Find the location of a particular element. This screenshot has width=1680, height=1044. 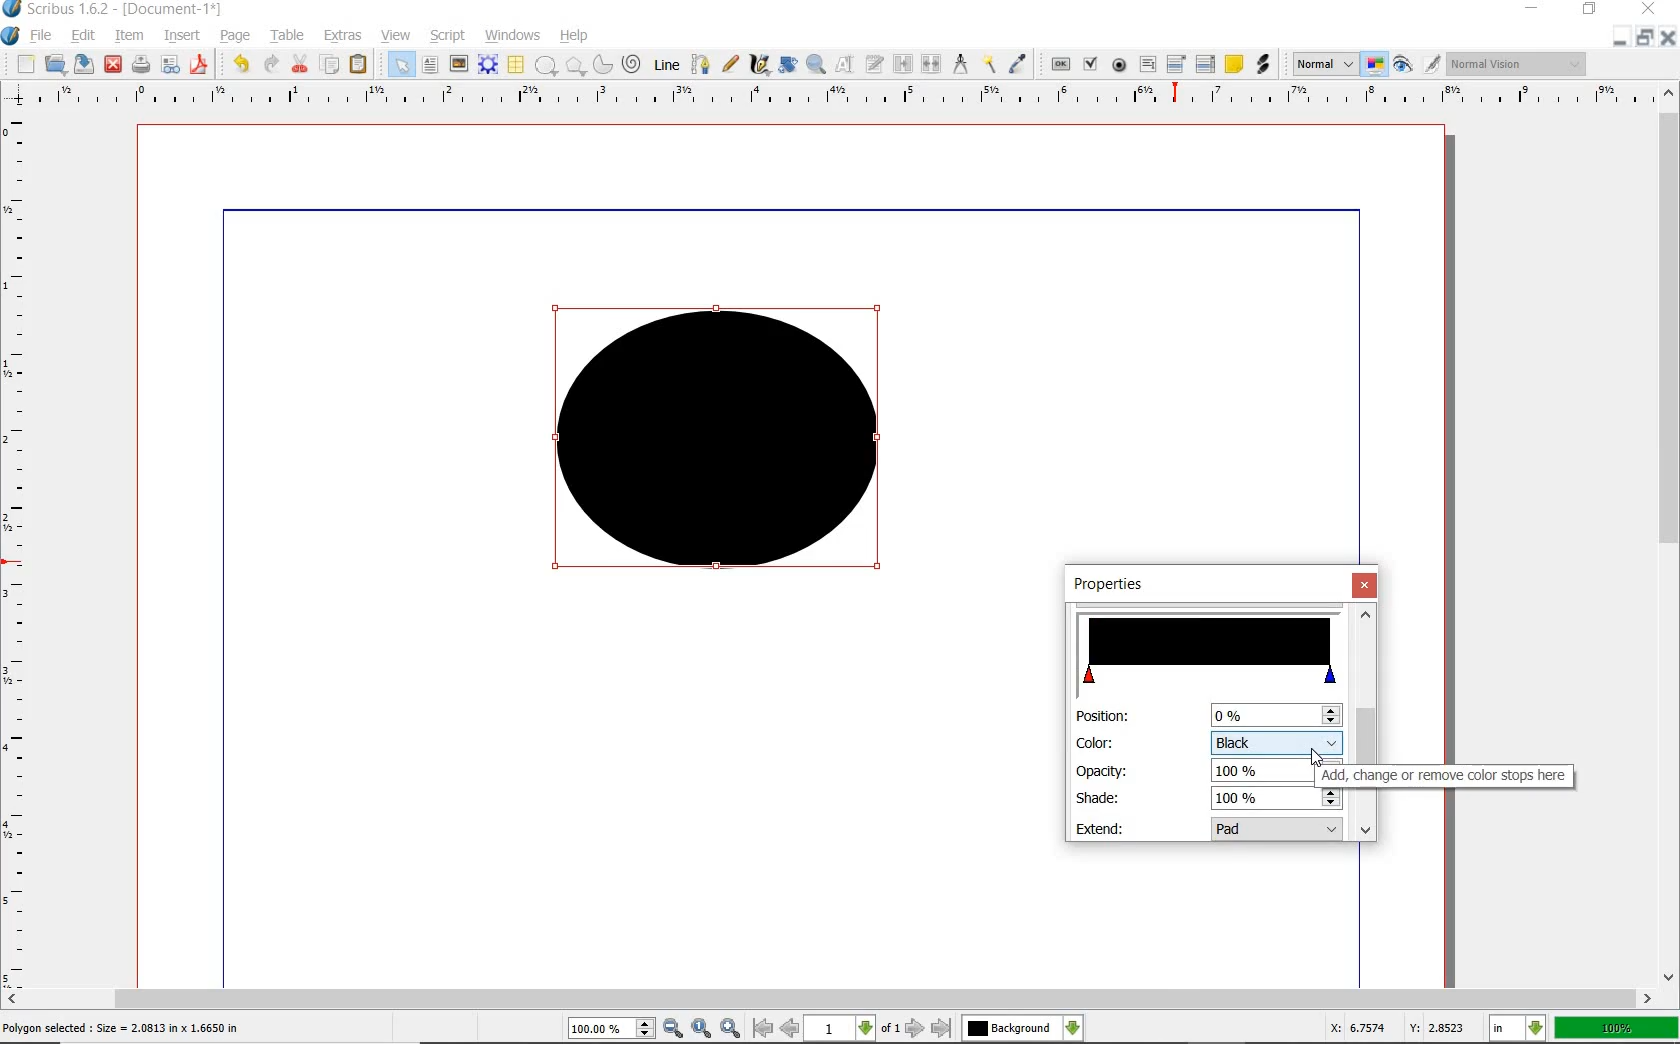

select the current layer is located at coordinates (1073, 1028).